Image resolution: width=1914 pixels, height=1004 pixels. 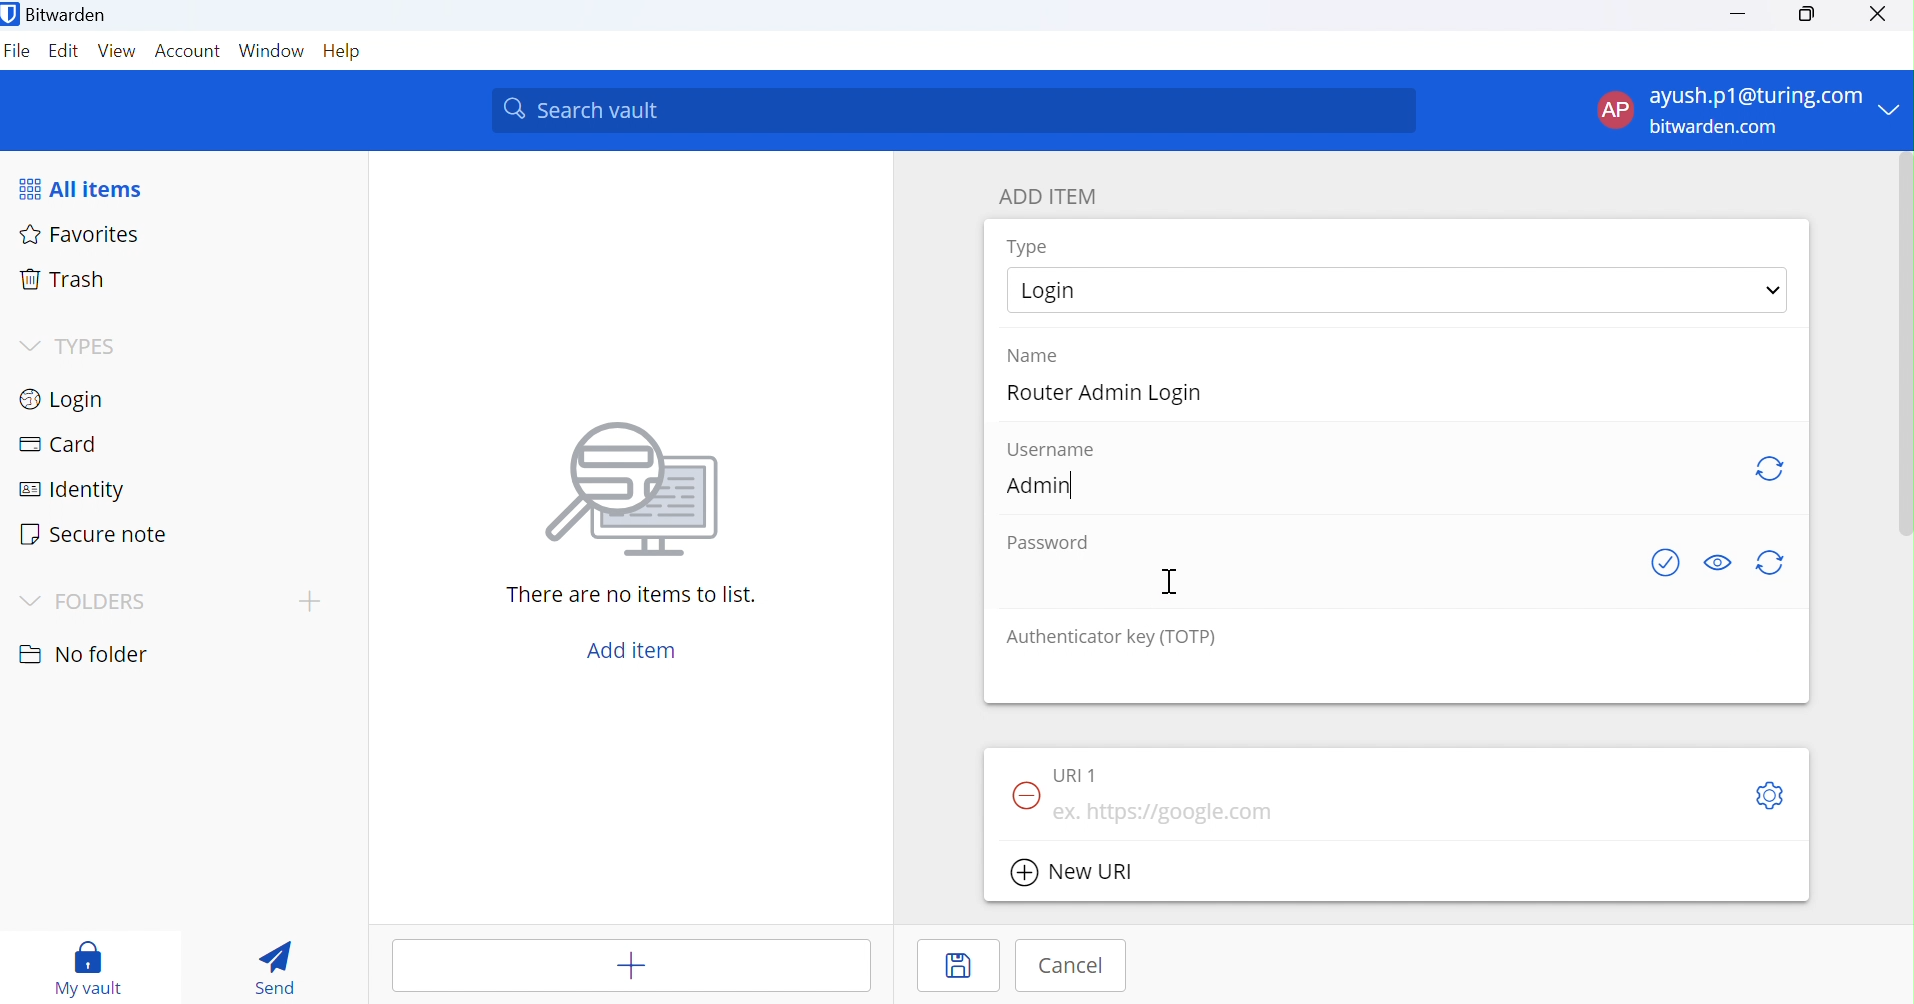 I want to click on Account, so click(x=188, y=52).